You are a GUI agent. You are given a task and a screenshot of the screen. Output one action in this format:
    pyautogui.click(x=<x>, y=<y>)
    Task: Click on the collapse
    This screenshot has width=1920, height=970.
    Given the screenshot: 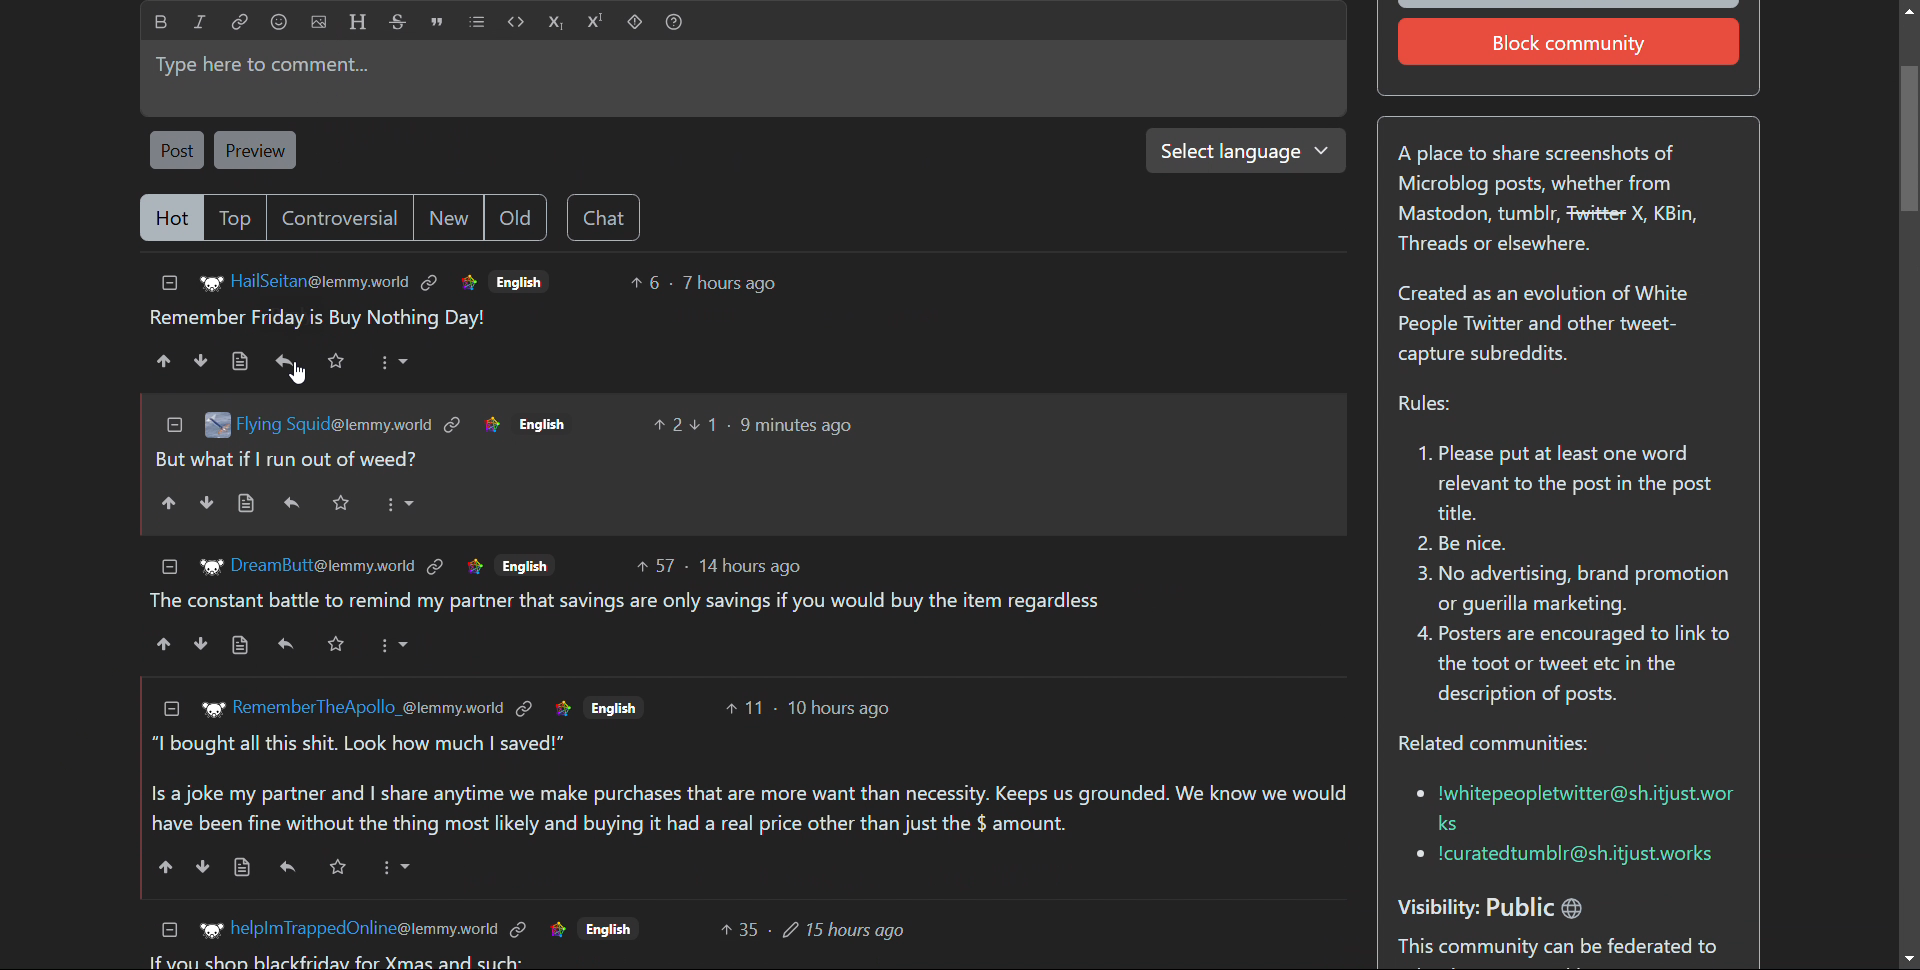 What is the action you would take?
    pyautogui.click(x=170, y=565)
    